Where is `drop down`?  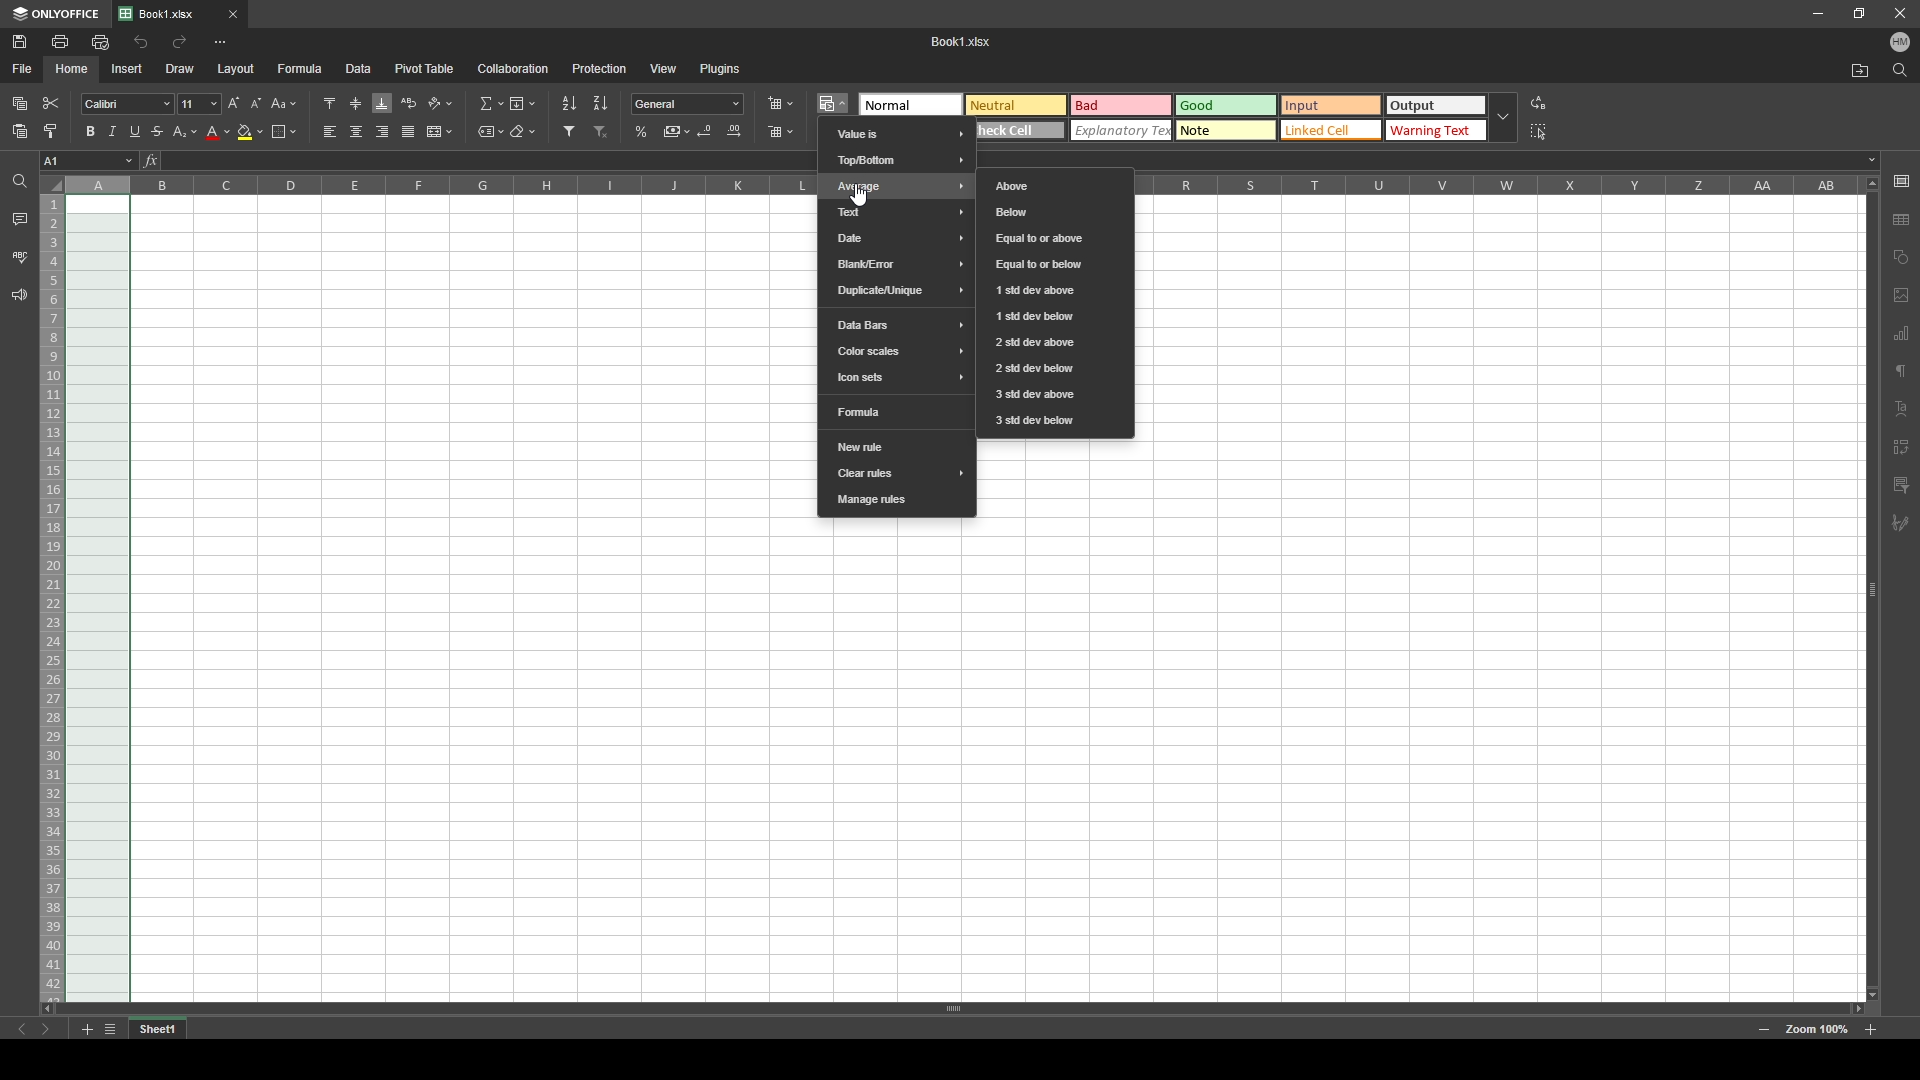
drop down is located at coordinates (1504, 119).